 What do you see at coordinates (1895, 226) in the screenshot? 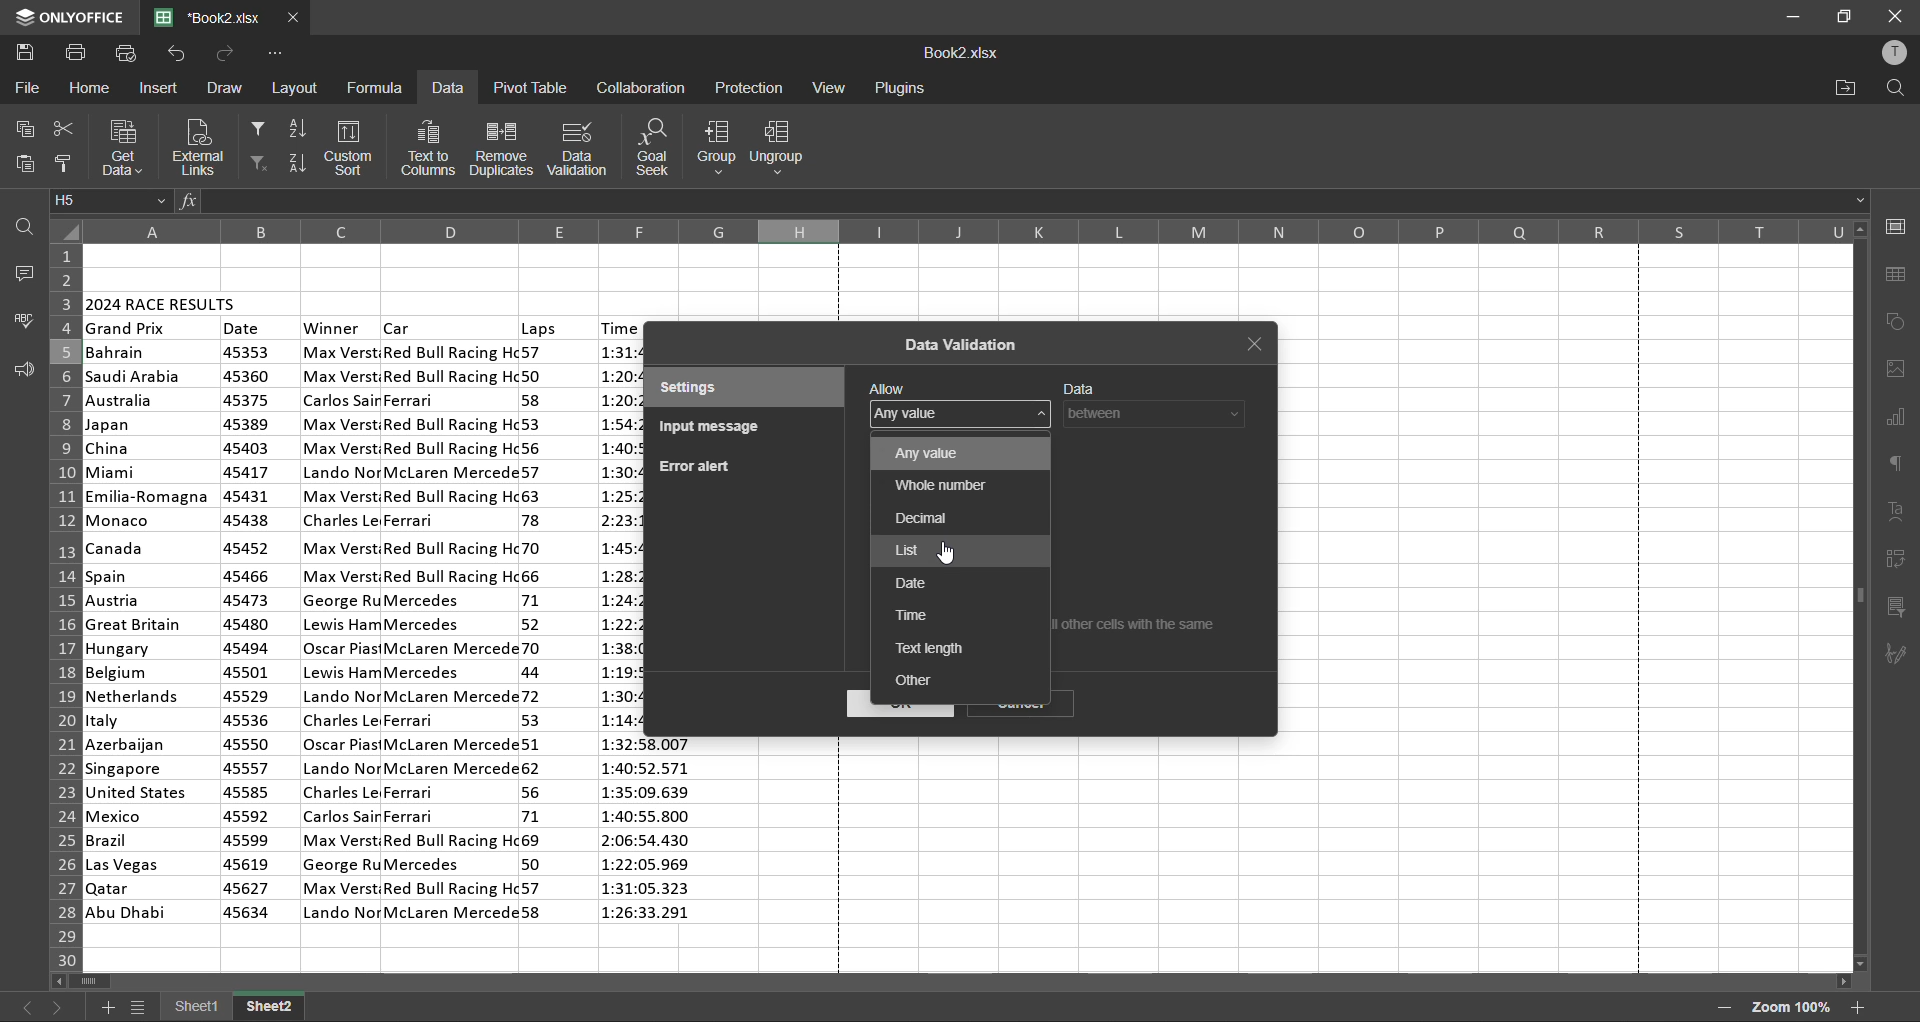
I see `cell settings` at bounding box center [1895, 226].